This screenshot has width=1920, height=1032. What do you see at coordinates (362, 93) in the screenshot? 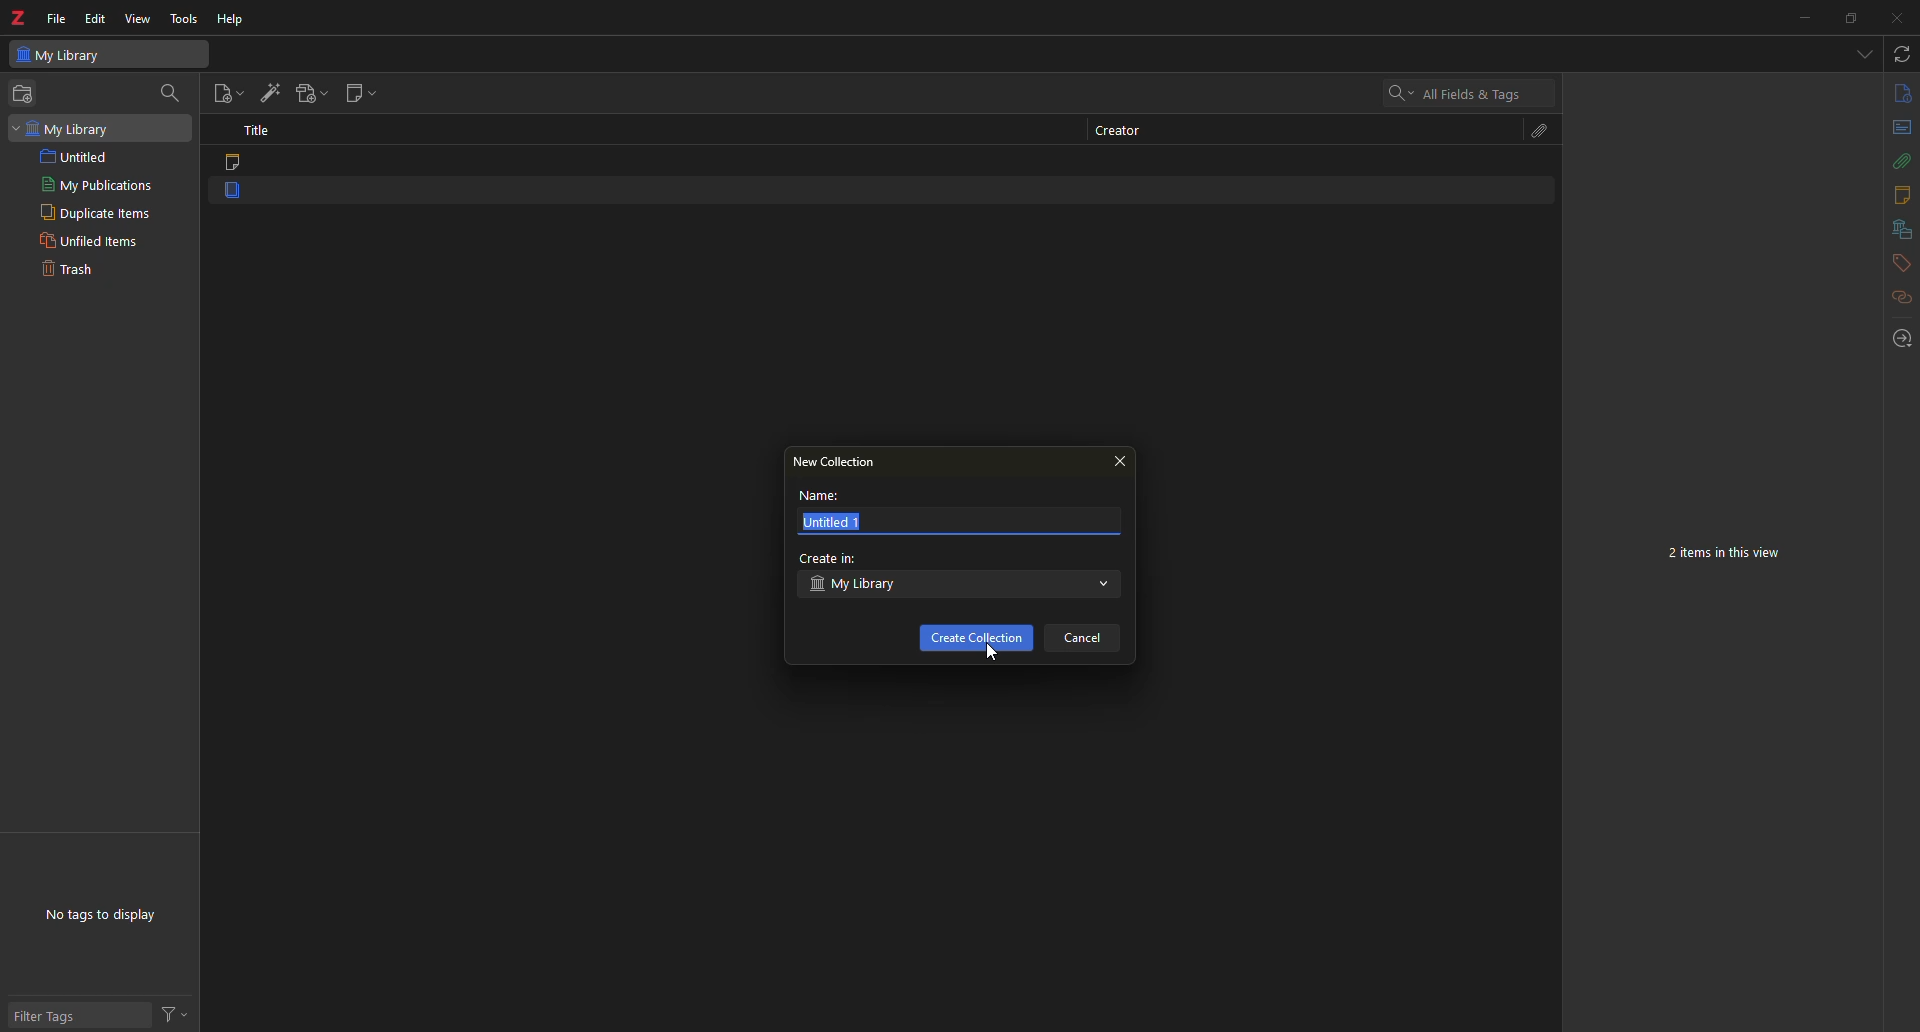
I see `new note` at bounding box center [362, 93].